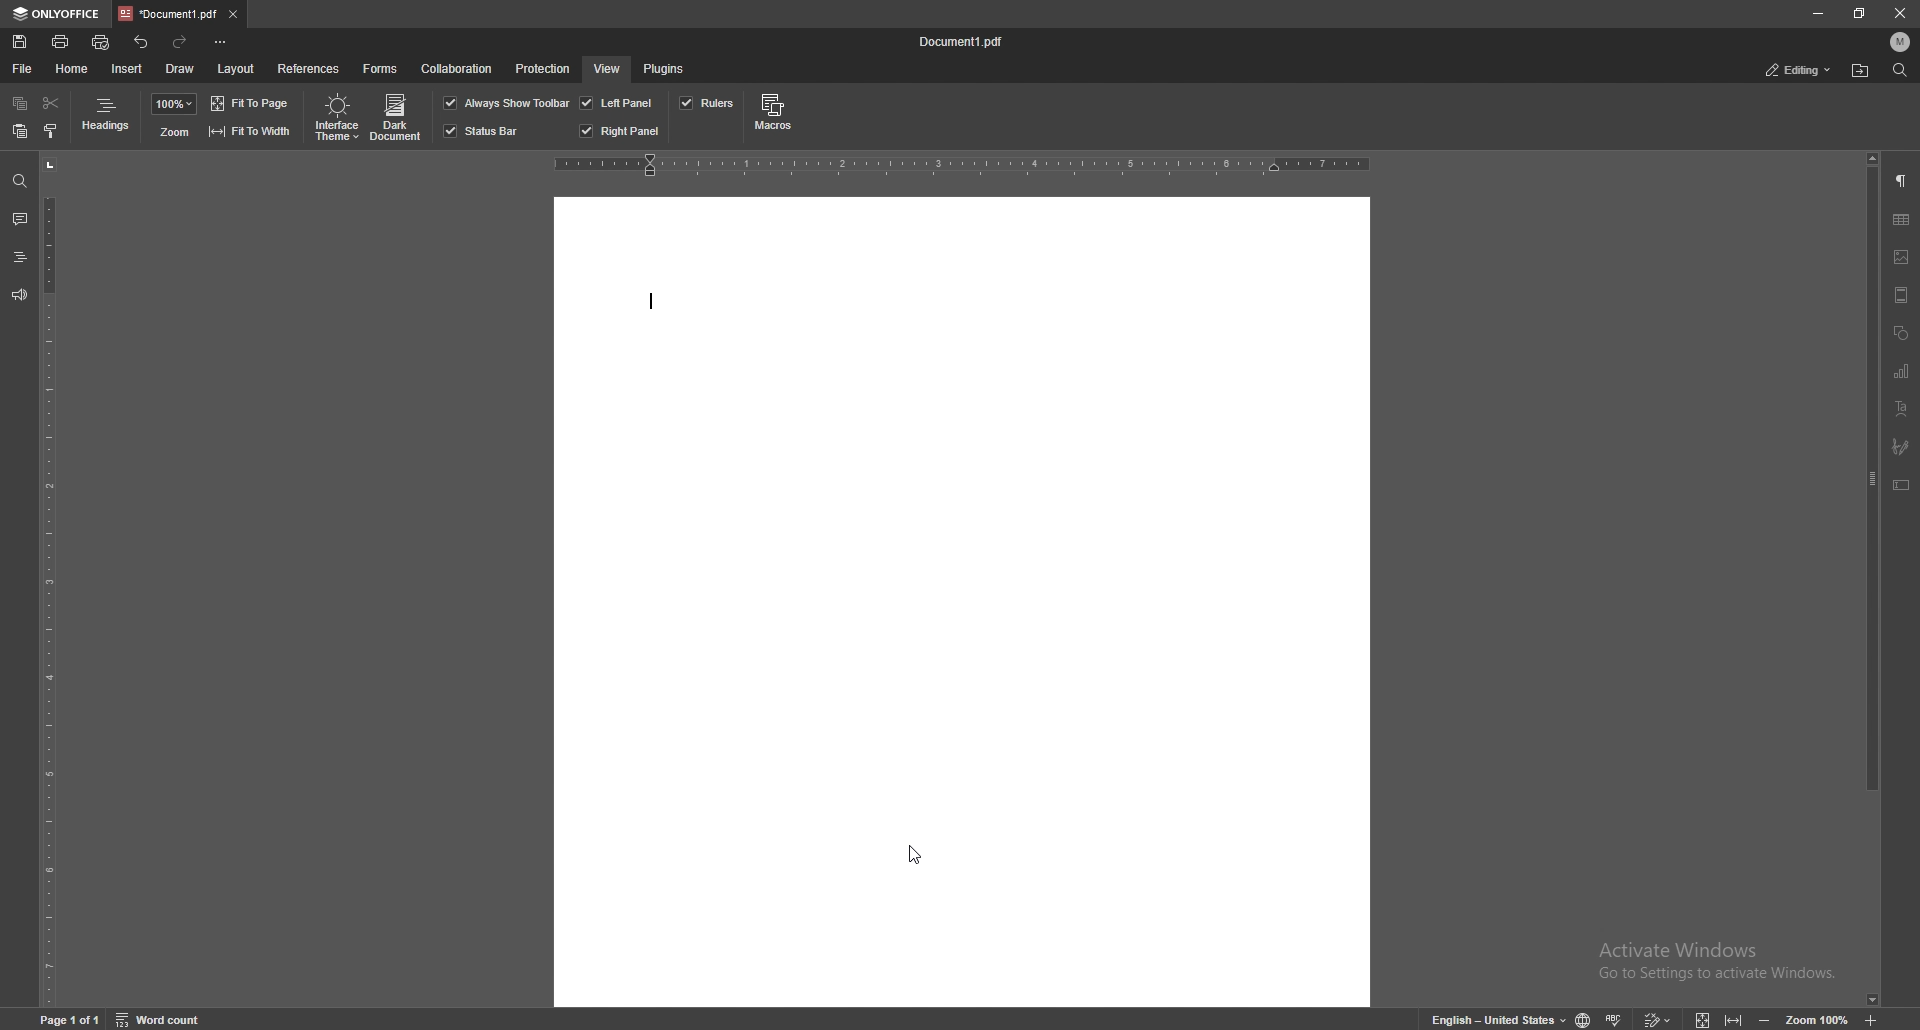 The image size is (1920, 1030). Describe the element at coordinates (168, 1019) in the screenshot. I see `word count` at that location.